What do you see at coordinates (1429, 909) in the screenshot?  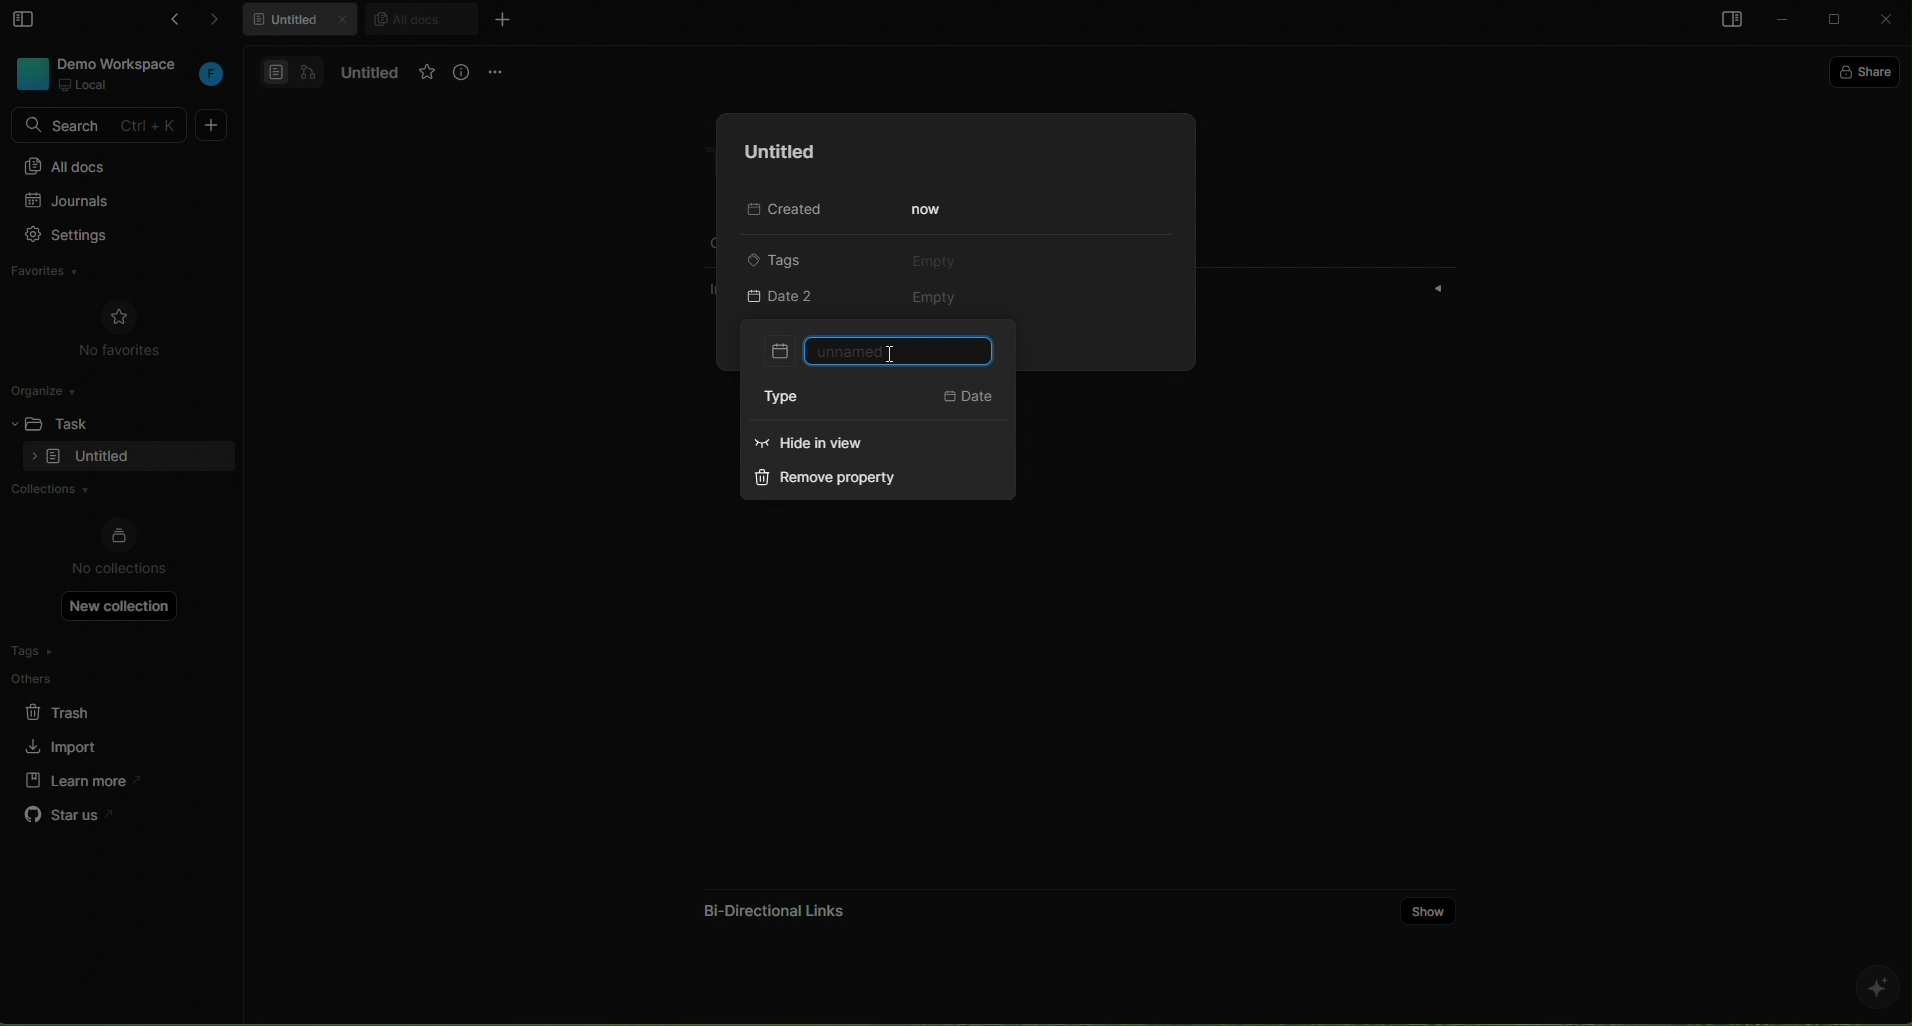 I see `show` at bounding box center [1429, 909].